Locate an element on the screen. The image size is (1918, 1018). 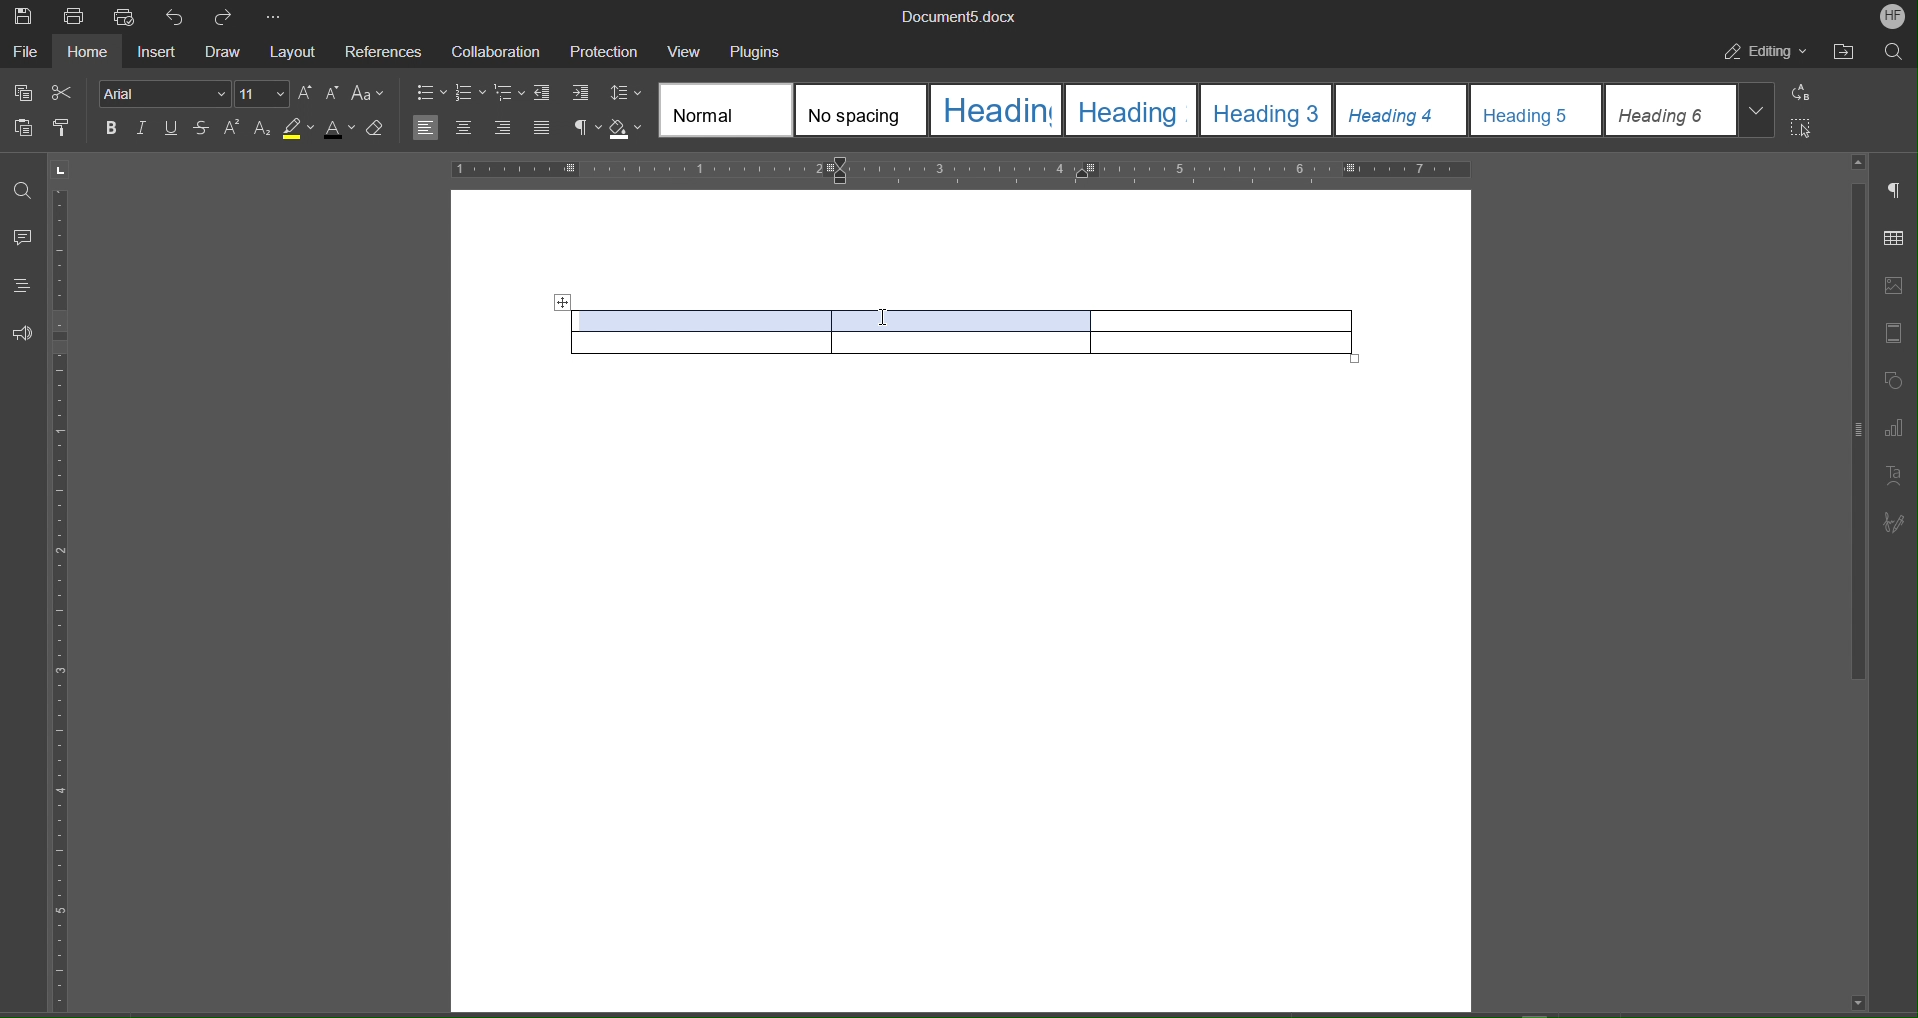
heading 1 is located at coordinates (997, 110).